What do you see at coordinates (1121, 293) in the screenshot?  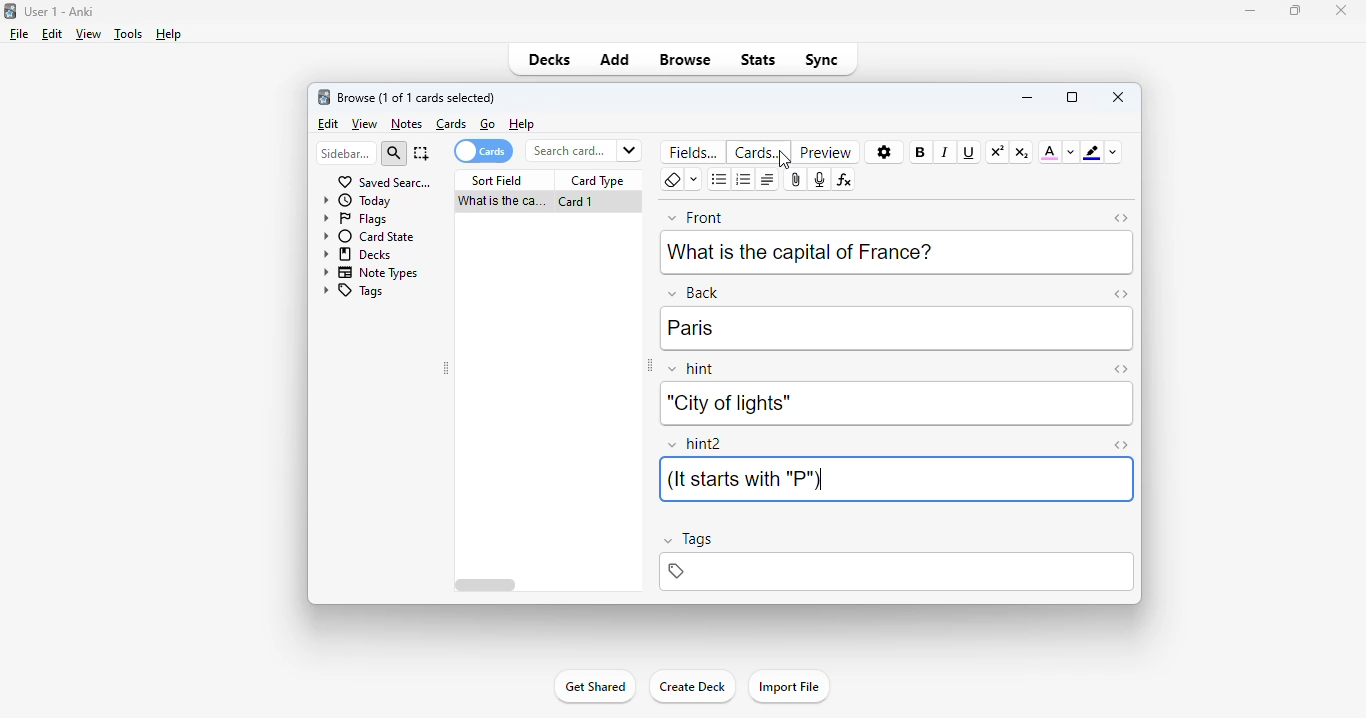 I see `toggle HTML editor` at bounding box center [1121, 293].